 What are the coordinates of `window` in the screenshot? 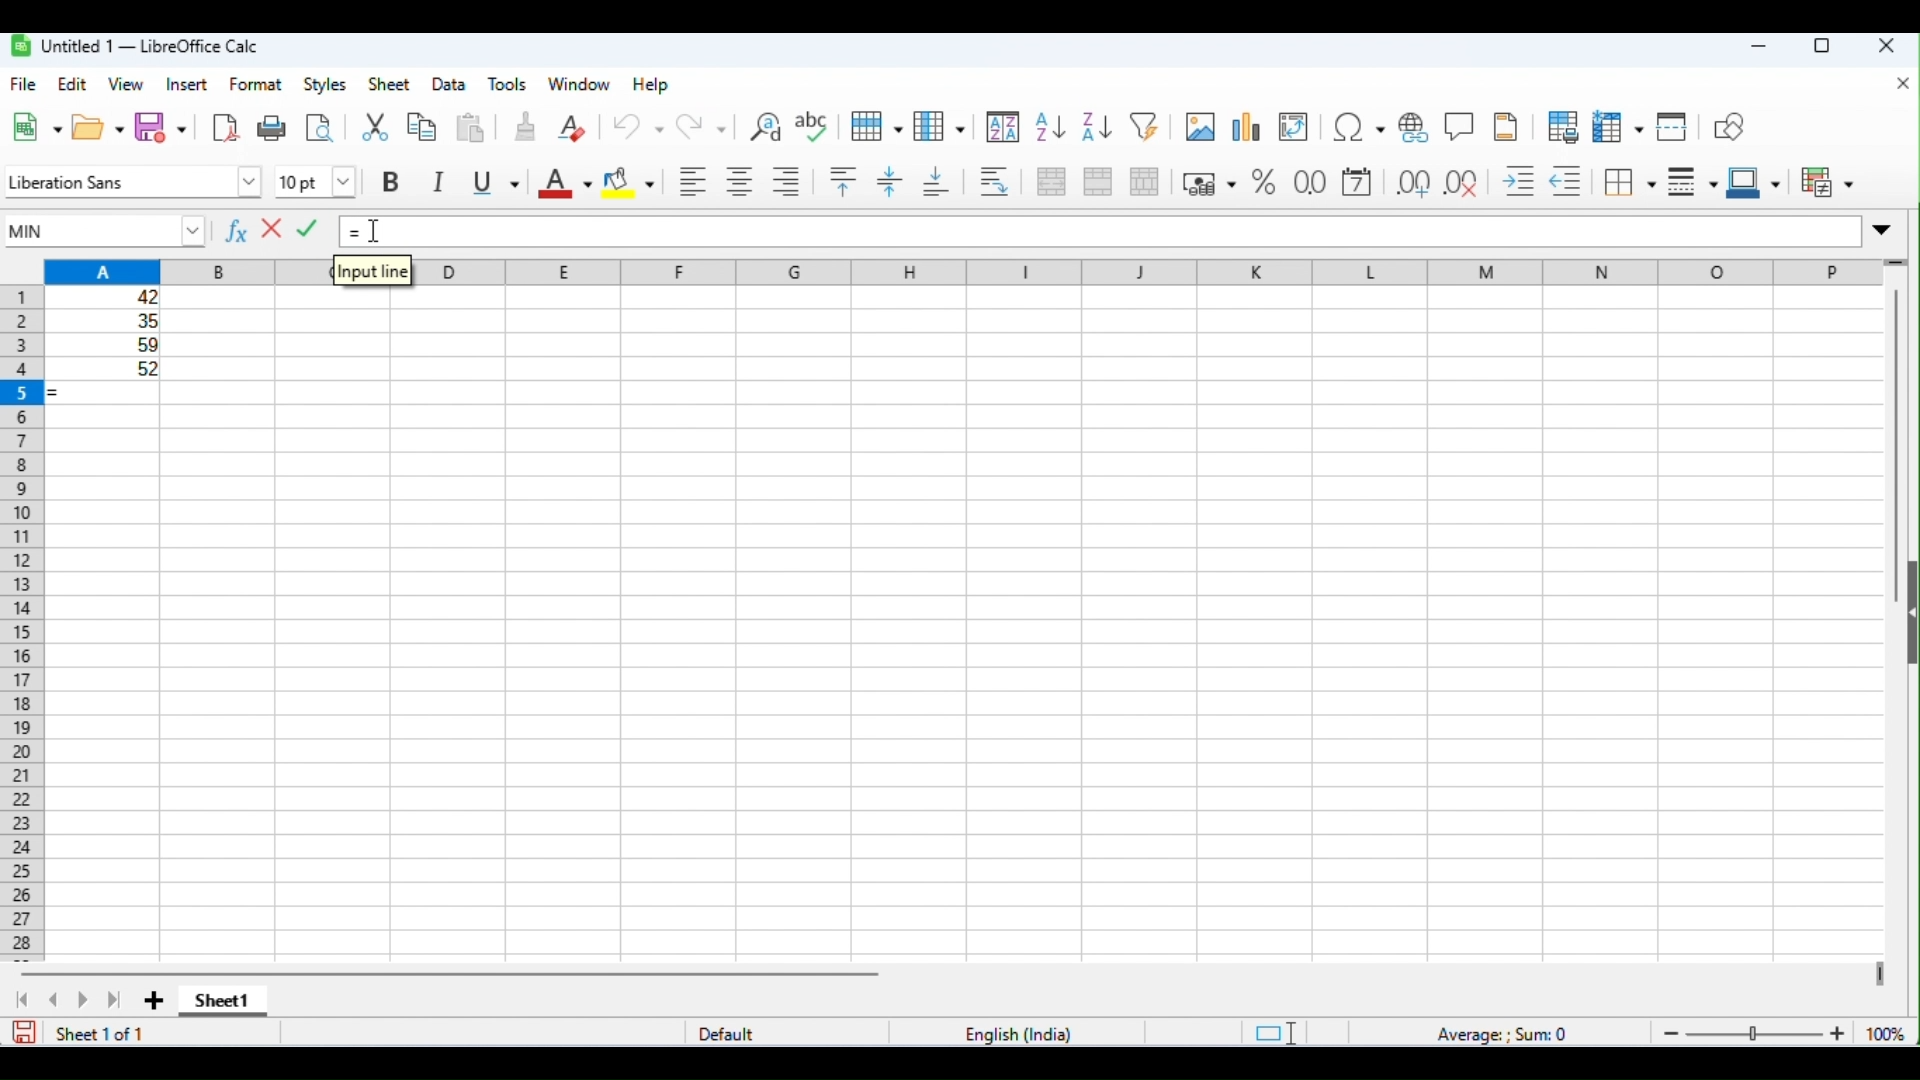 It's located at (580, 86).